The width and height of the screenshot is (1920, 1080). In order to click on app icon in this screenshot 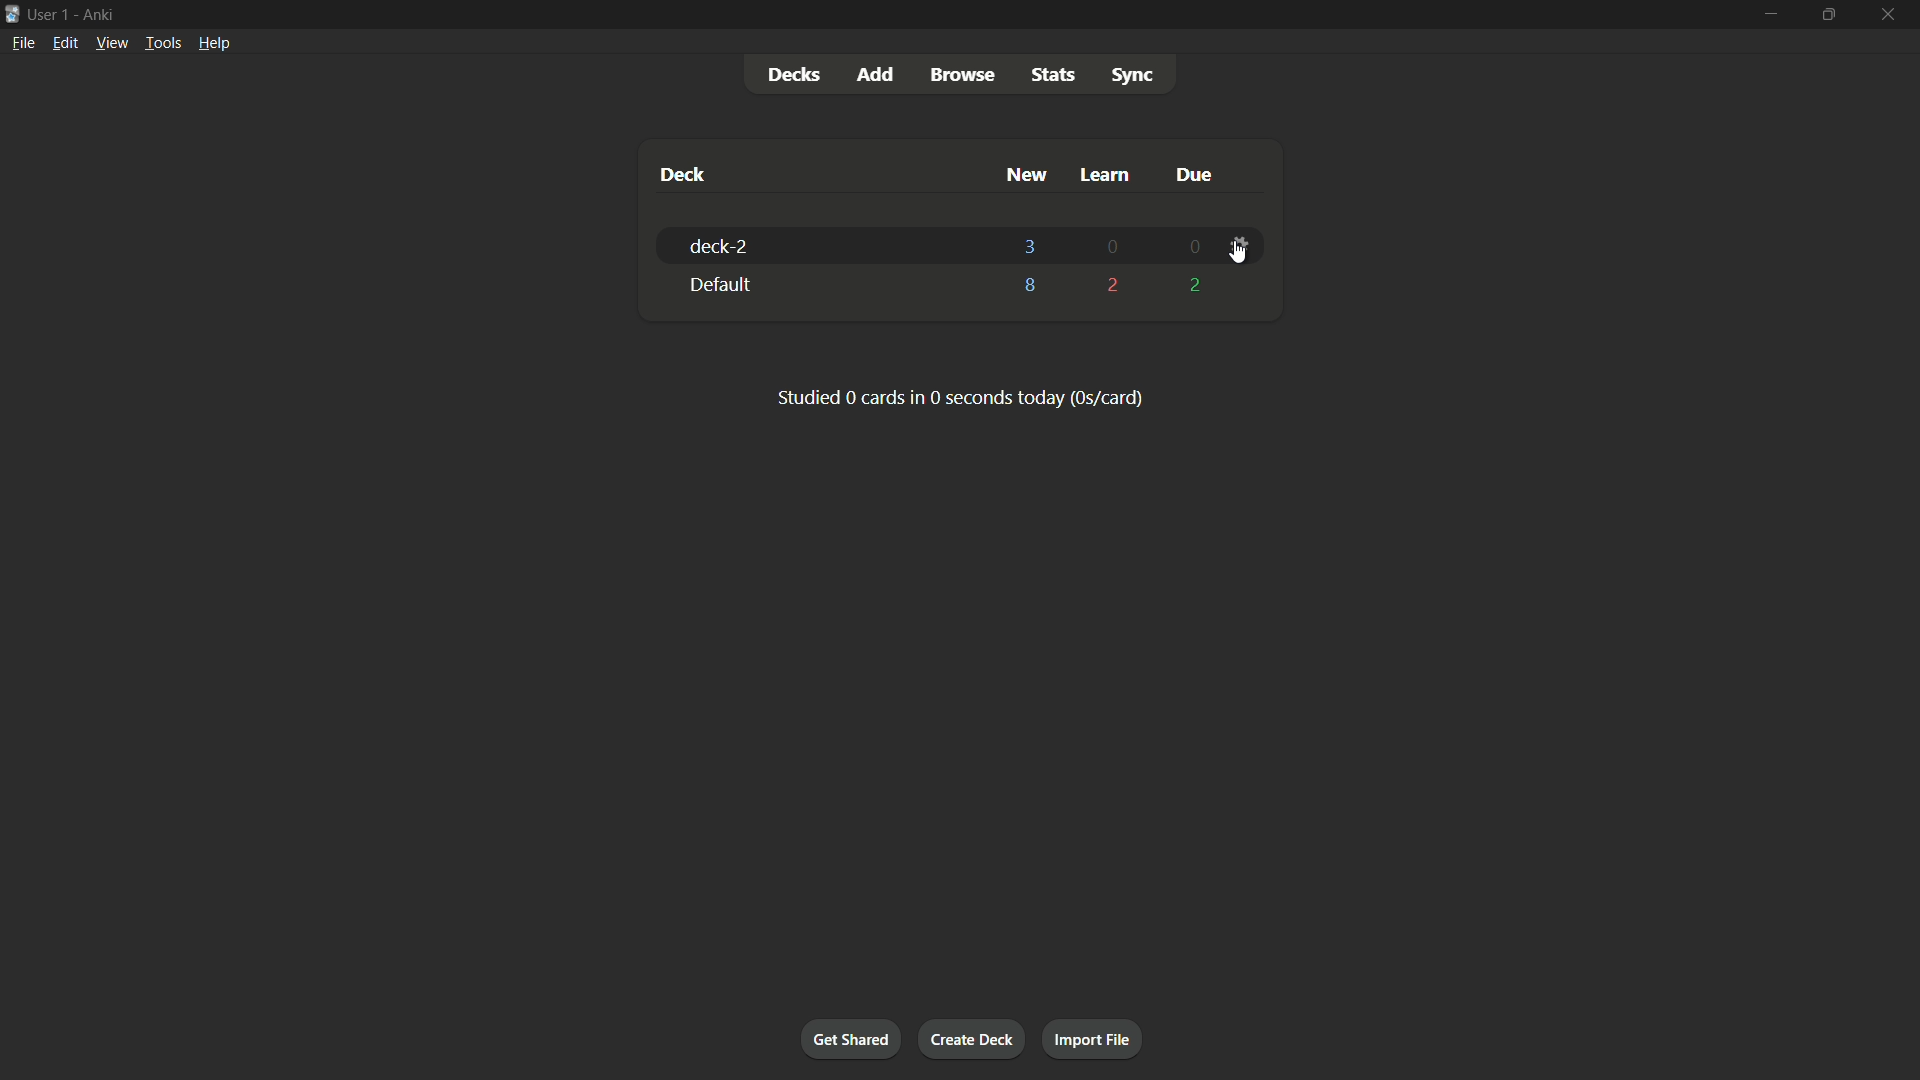, I will do `click(12, 13)`.